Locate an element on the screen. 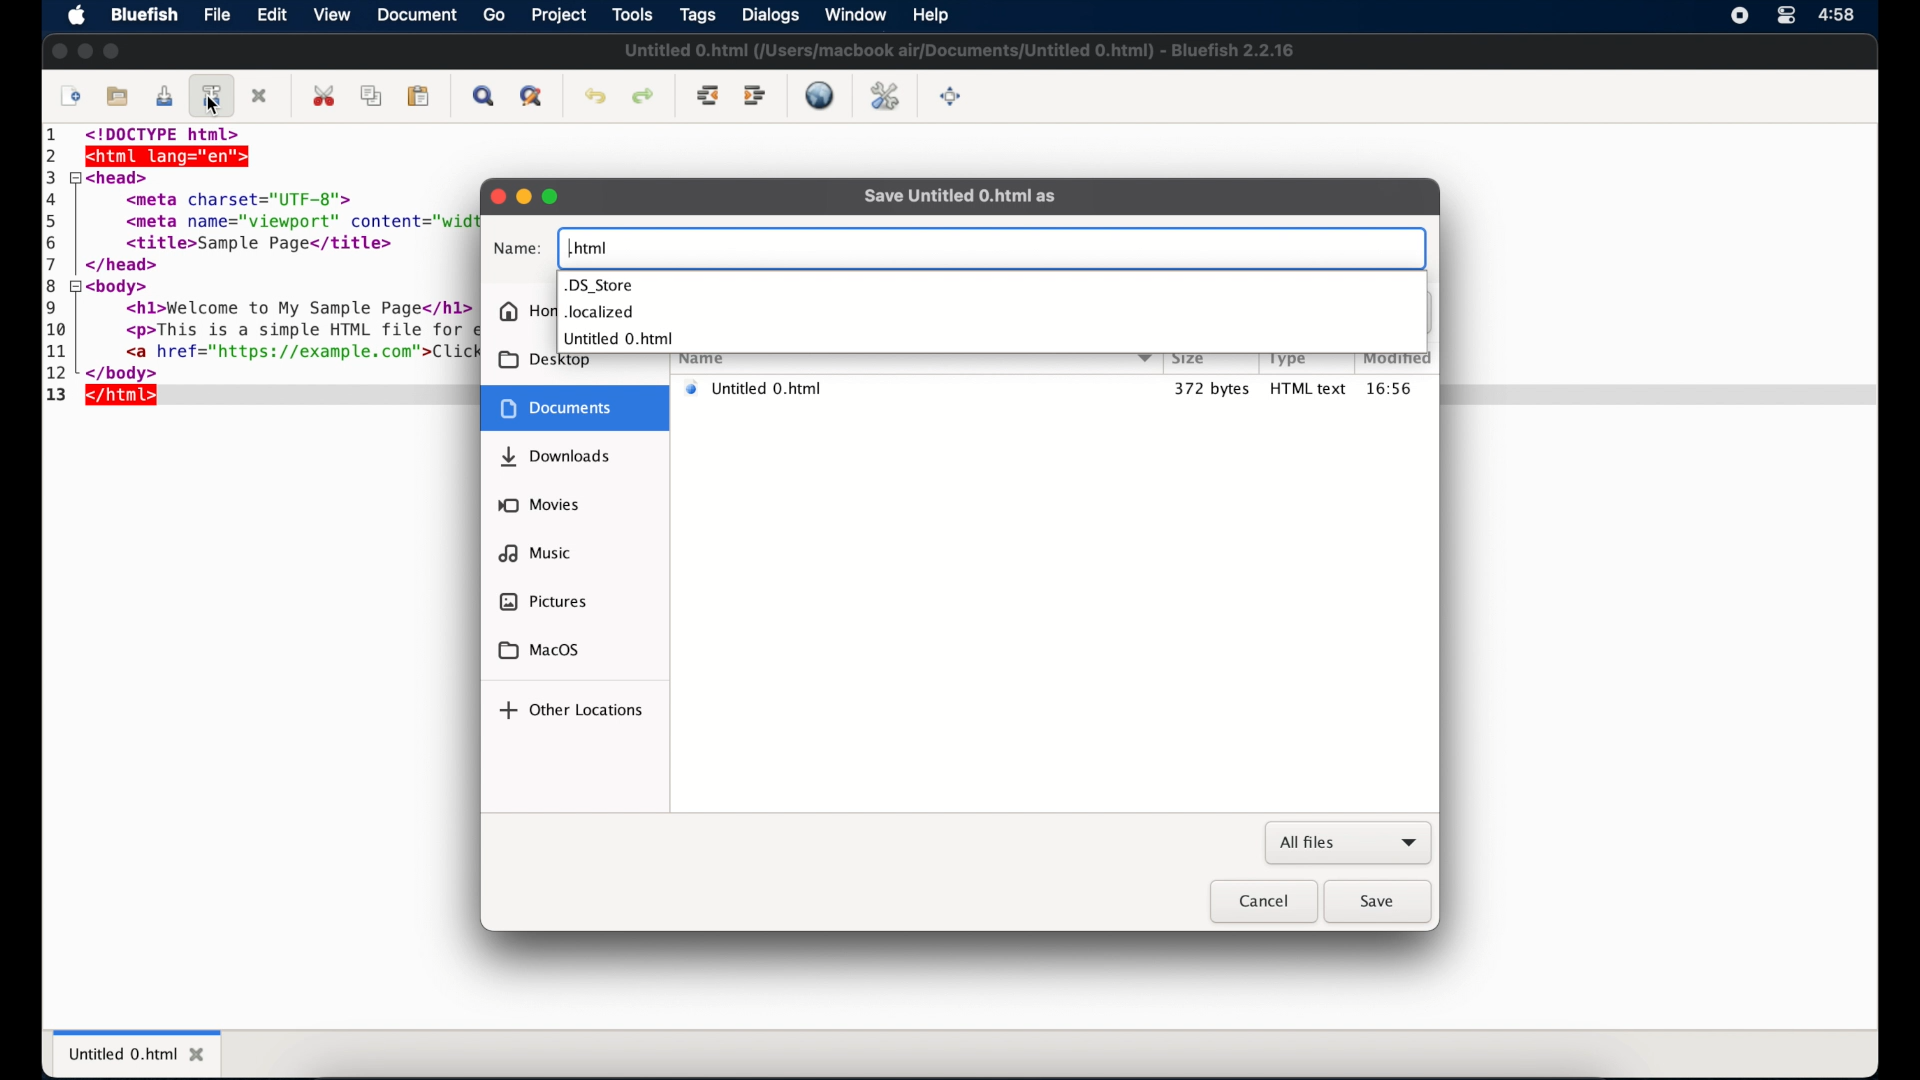  indent is located at coordinates (755, 96).